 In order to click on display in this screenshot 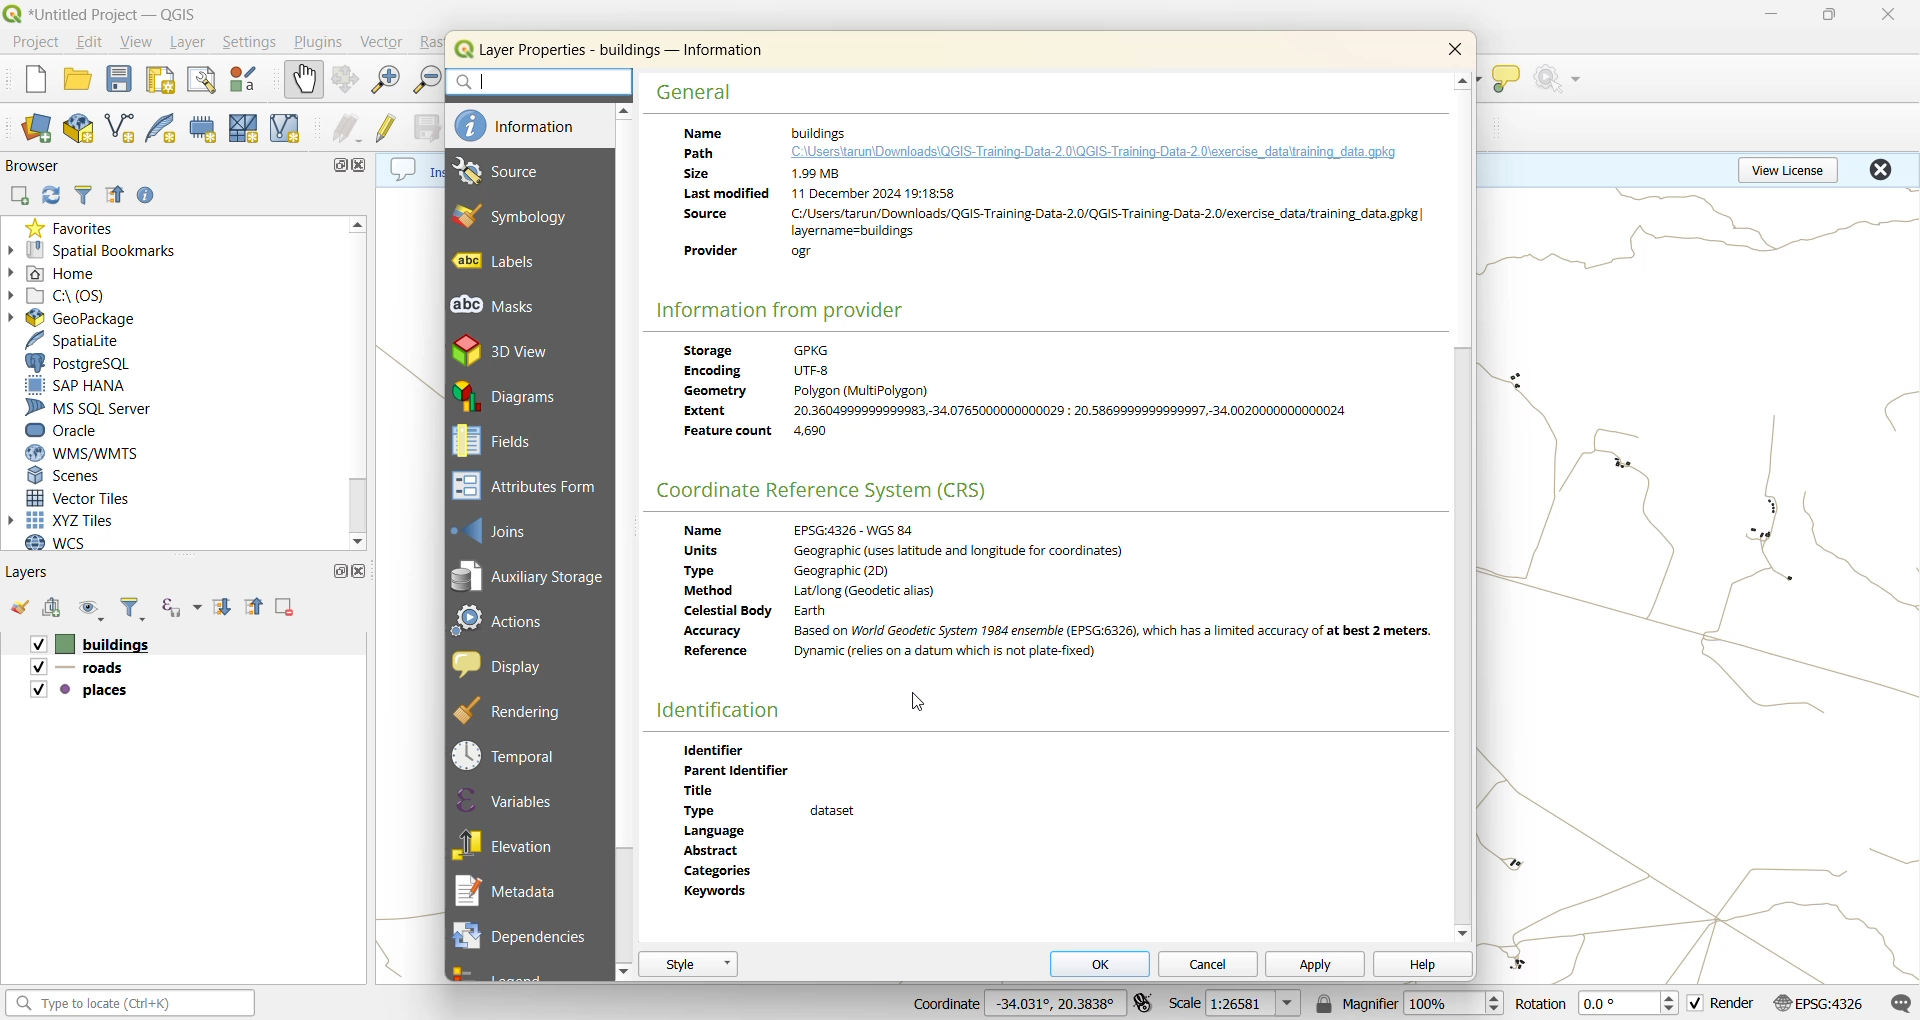, I will do `click(523, 665)`.